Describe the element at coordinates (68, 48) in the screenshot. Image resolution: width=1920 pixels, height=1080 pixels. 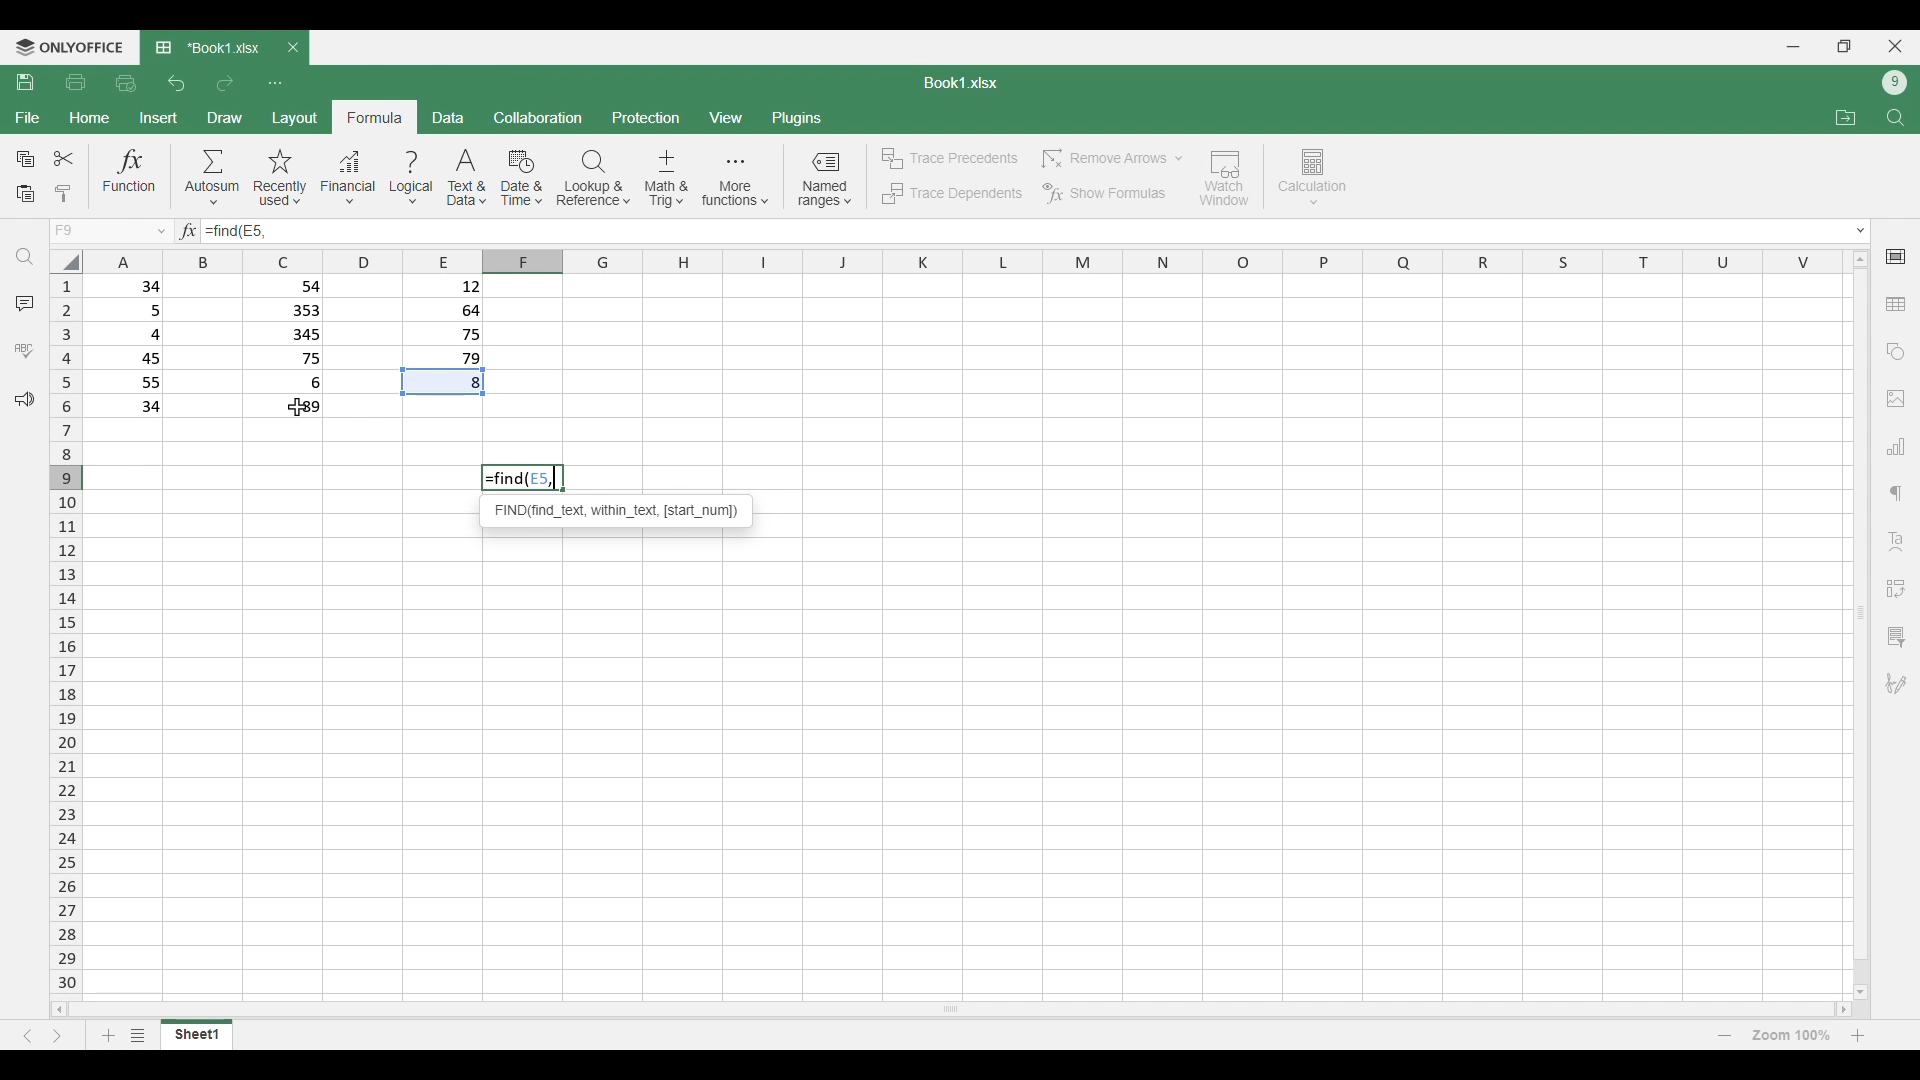
I see `Software logo and name` at that location.